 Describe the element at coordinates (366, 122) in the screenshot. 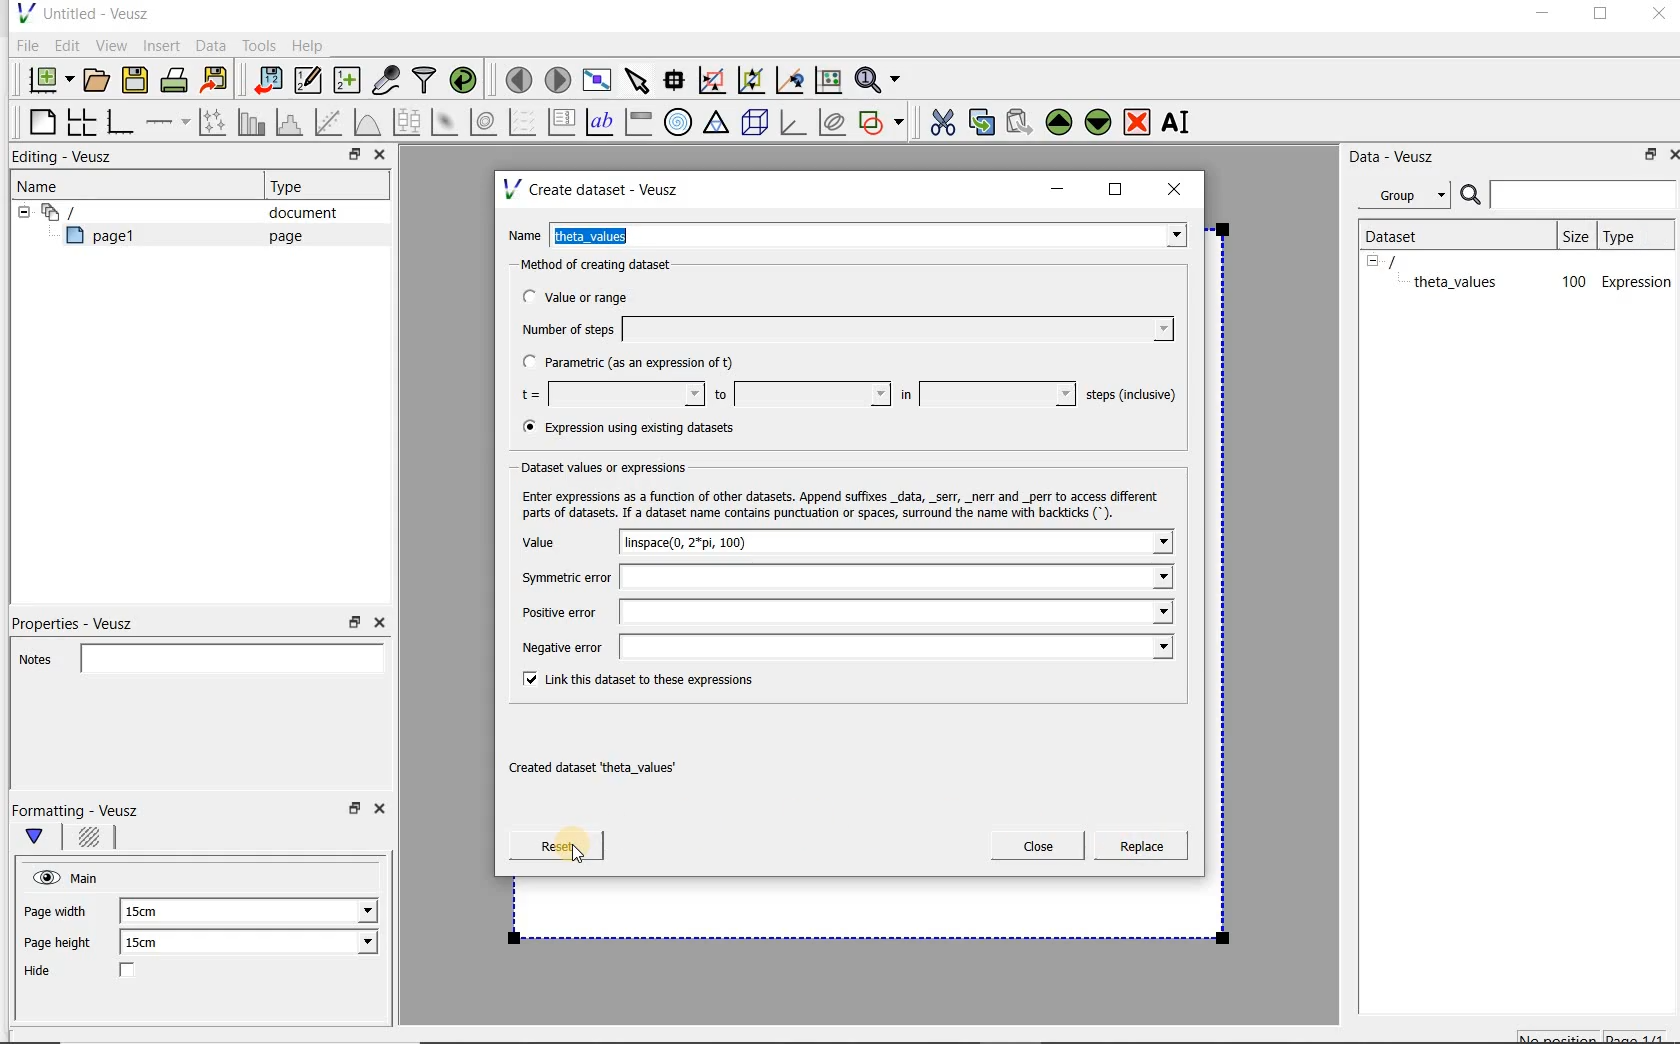

I see `plot a function` at that location.